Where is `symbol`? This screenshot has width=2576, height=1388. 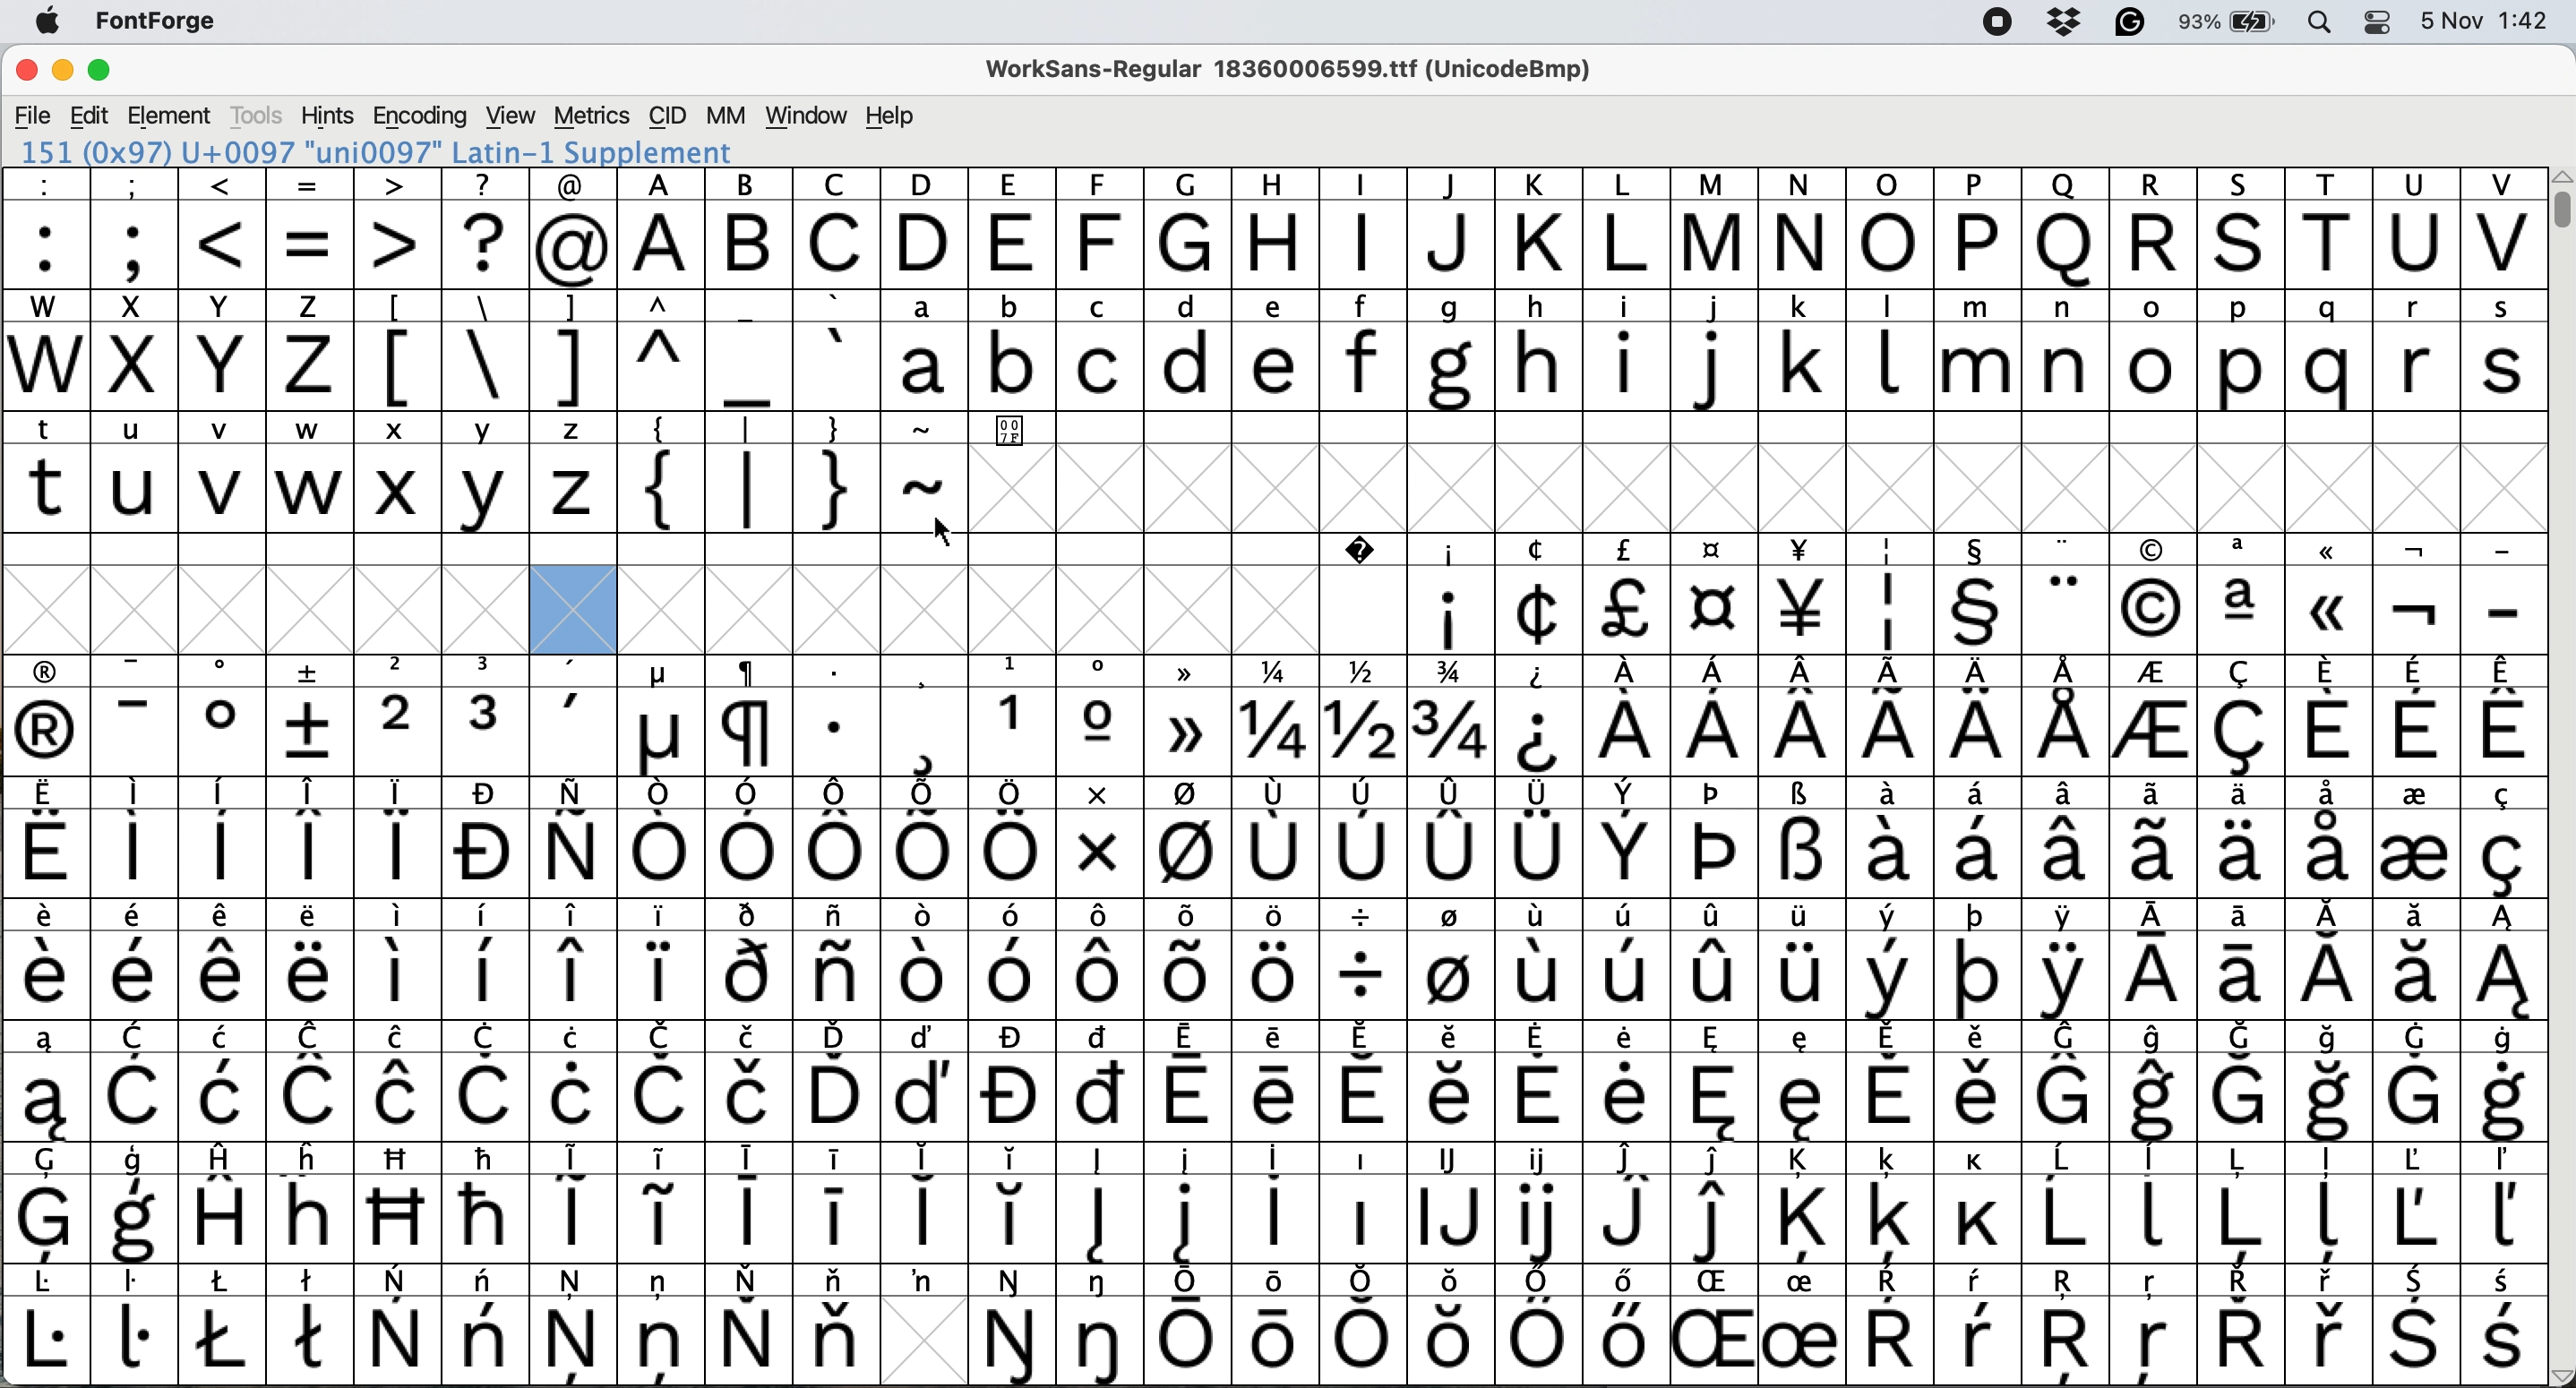
symbol is located at coordinates (658, 958).